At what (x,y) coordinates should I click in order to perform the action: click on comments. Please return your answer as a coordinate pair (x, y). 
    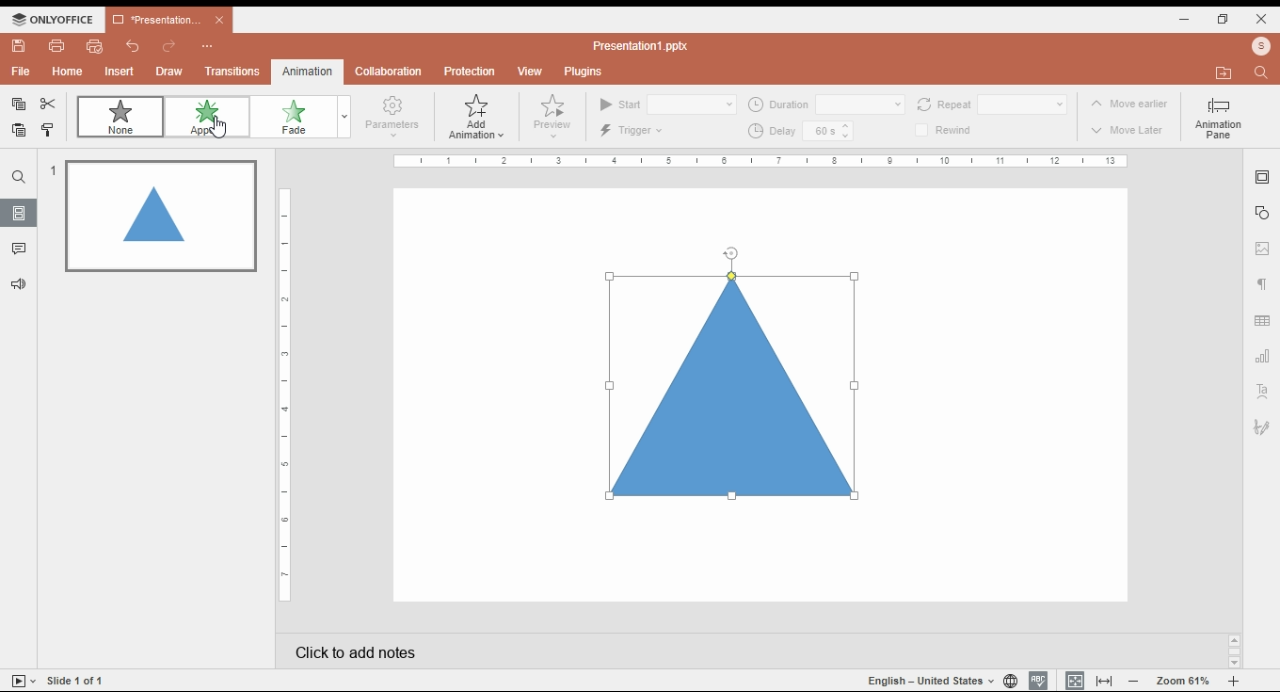
    Looking at the image, I should click on (20, 249).